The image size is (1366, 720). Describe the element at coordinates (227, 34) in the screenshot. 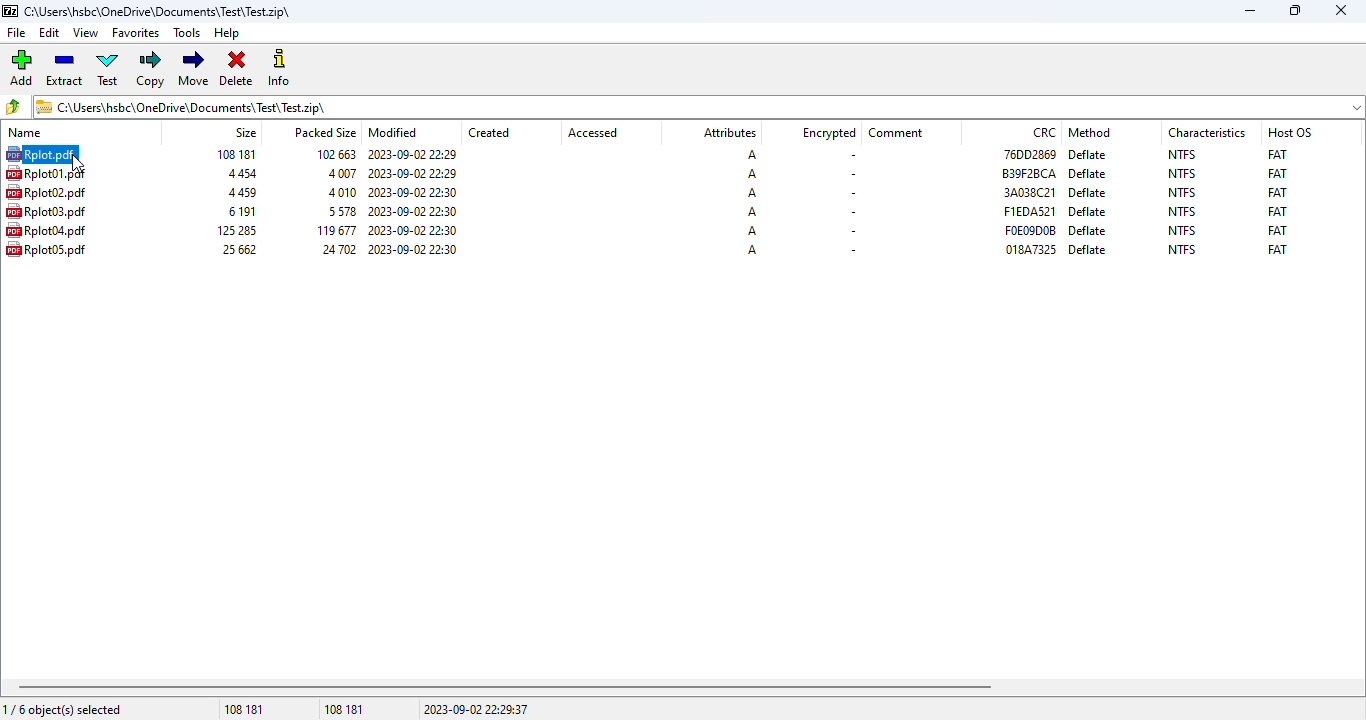

I see `help` at that location.